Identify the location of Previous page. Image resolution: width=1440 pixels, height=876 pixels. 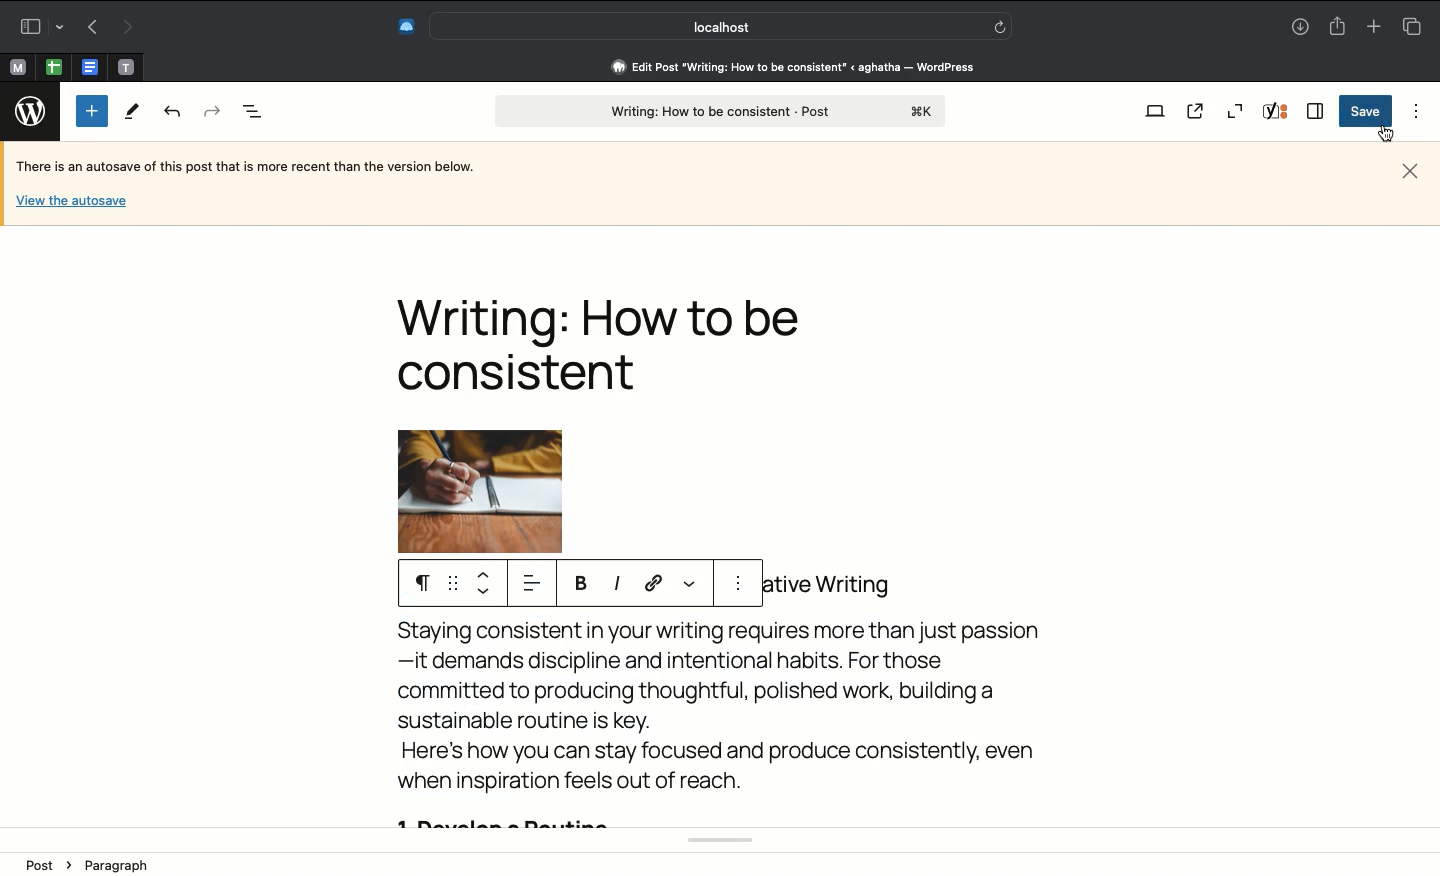
(89, 28).